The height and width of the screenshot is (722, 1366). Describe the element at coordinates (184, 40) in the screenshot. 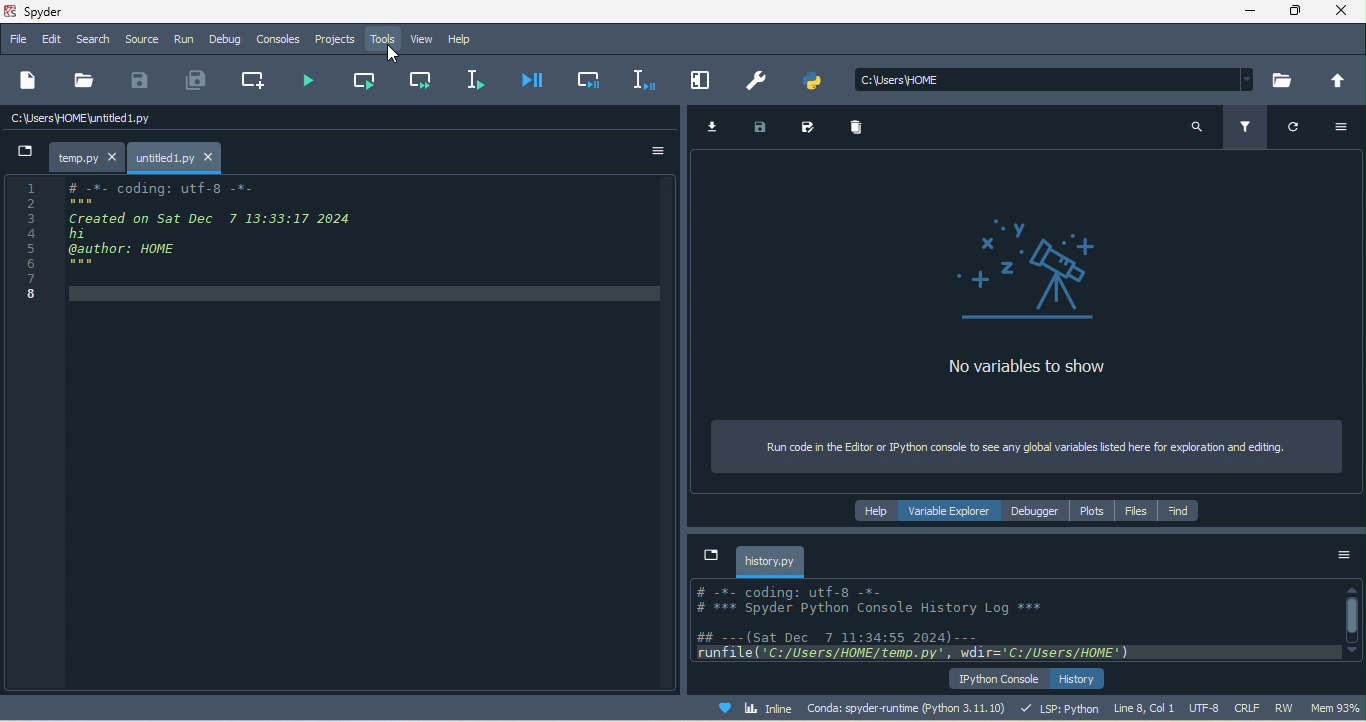

I see `run` at that location.